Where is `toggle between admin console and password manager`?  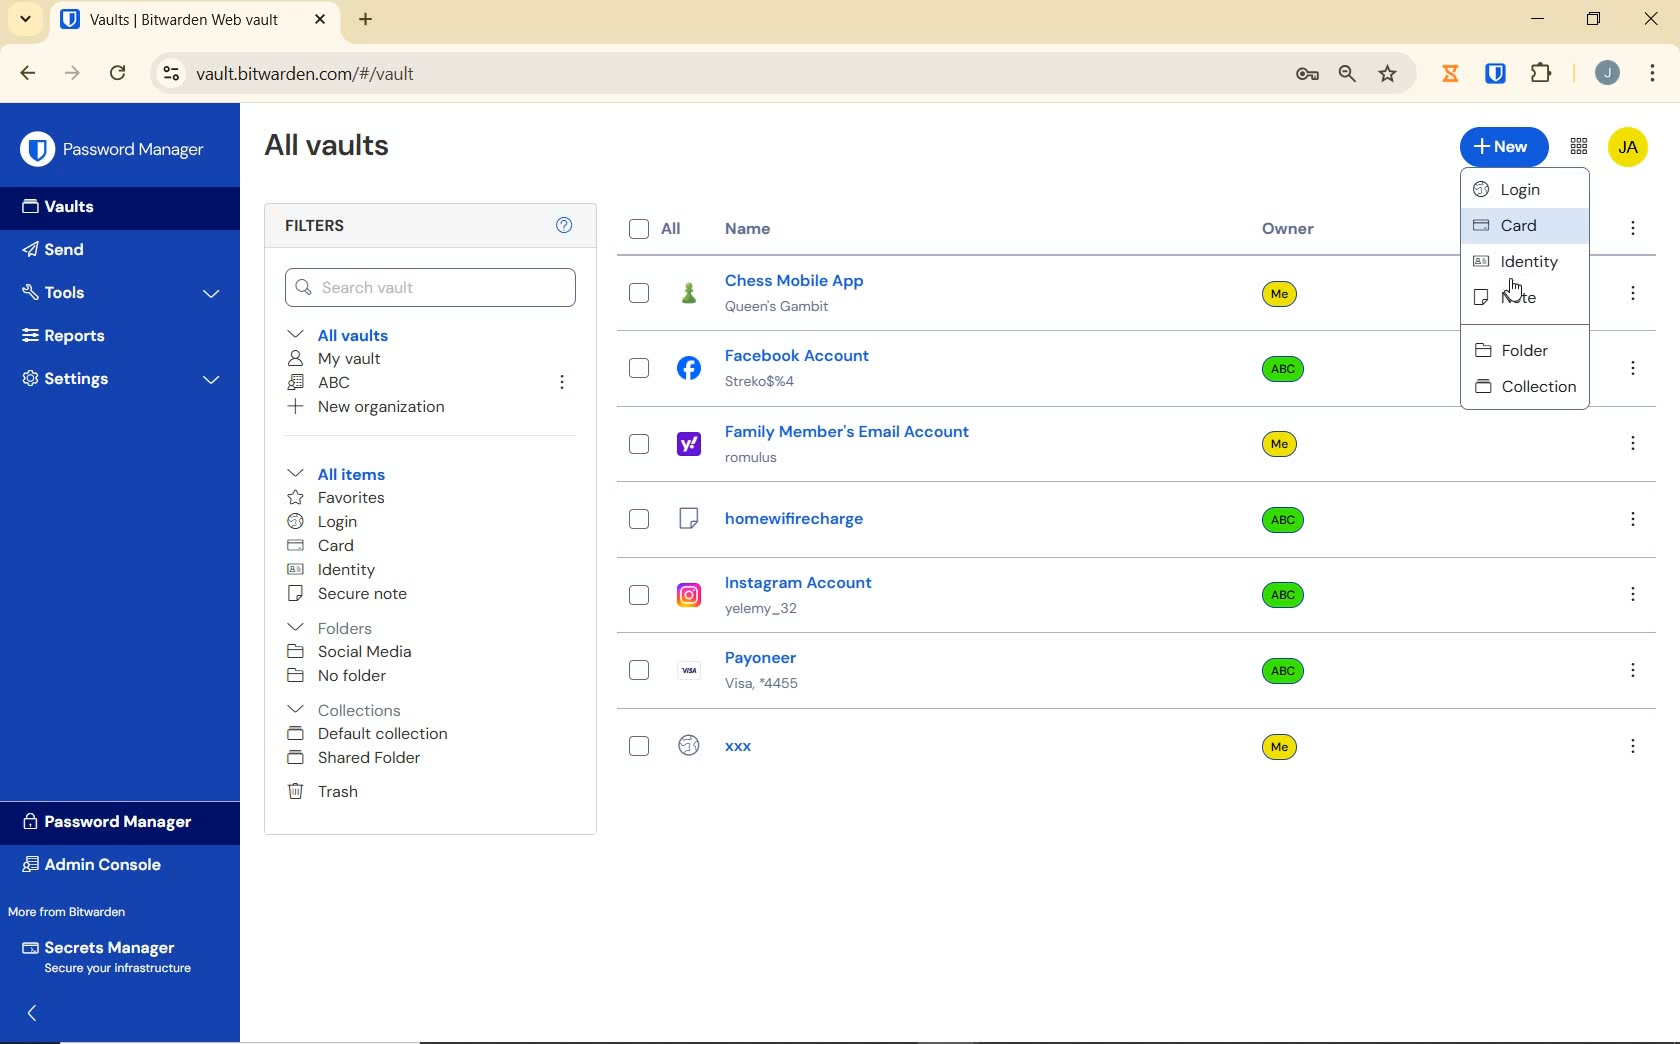 toggle between admin console and password manager is located at coordinates (1577, 147).